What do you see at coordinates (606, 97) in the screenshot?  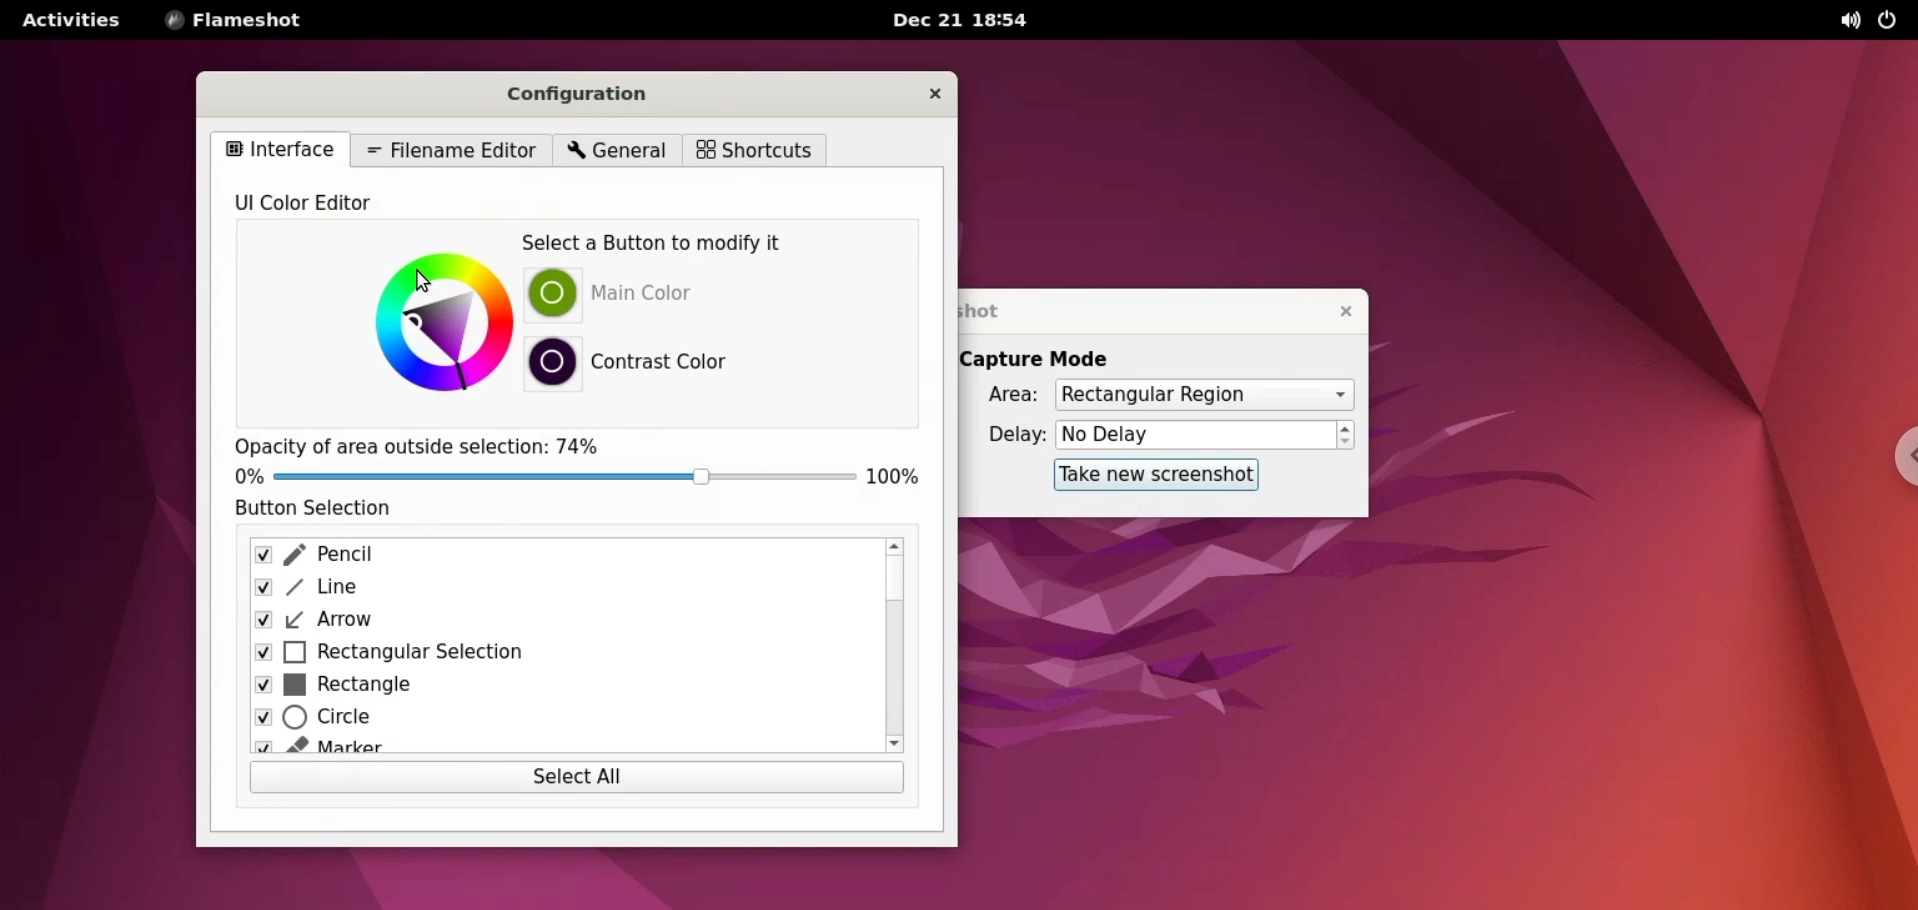 I see `configuration` at bounding box center [606, 97].